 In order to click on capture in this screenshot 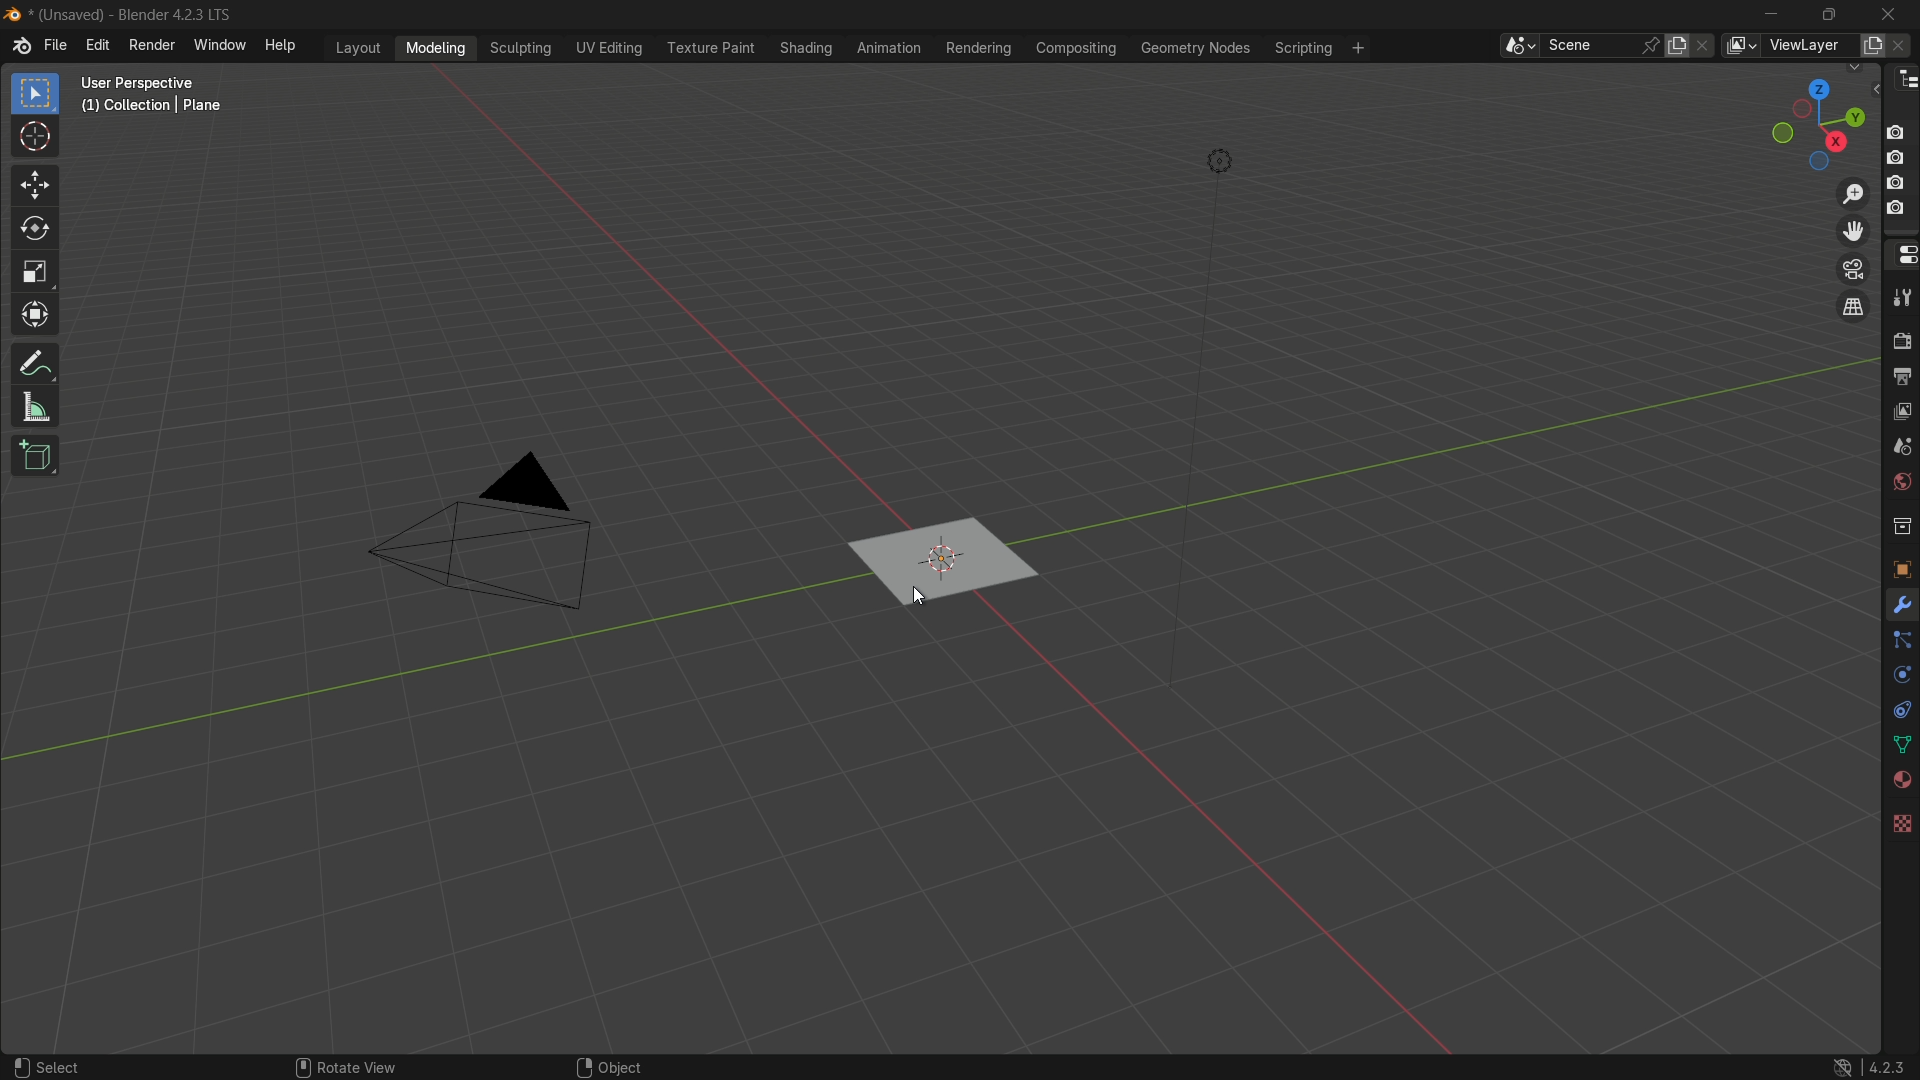, I will do `click(1900, 128)`.